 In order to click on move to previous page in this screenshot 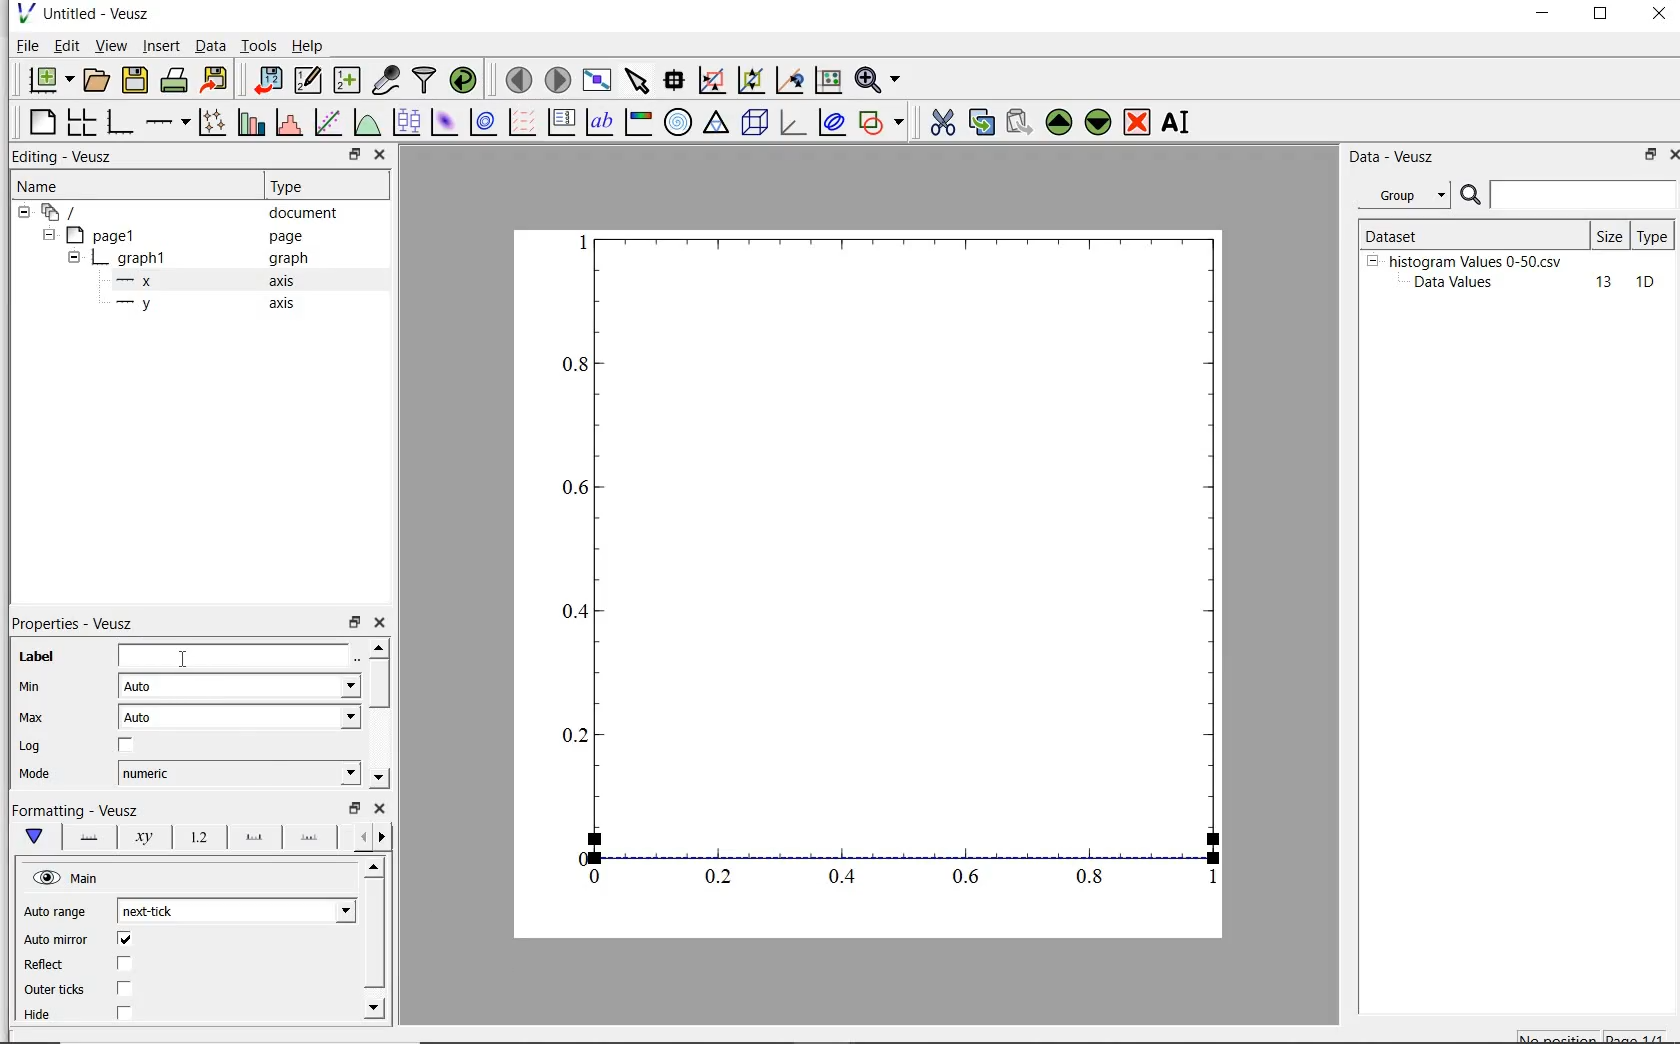, I will do `click(518, 80)`.